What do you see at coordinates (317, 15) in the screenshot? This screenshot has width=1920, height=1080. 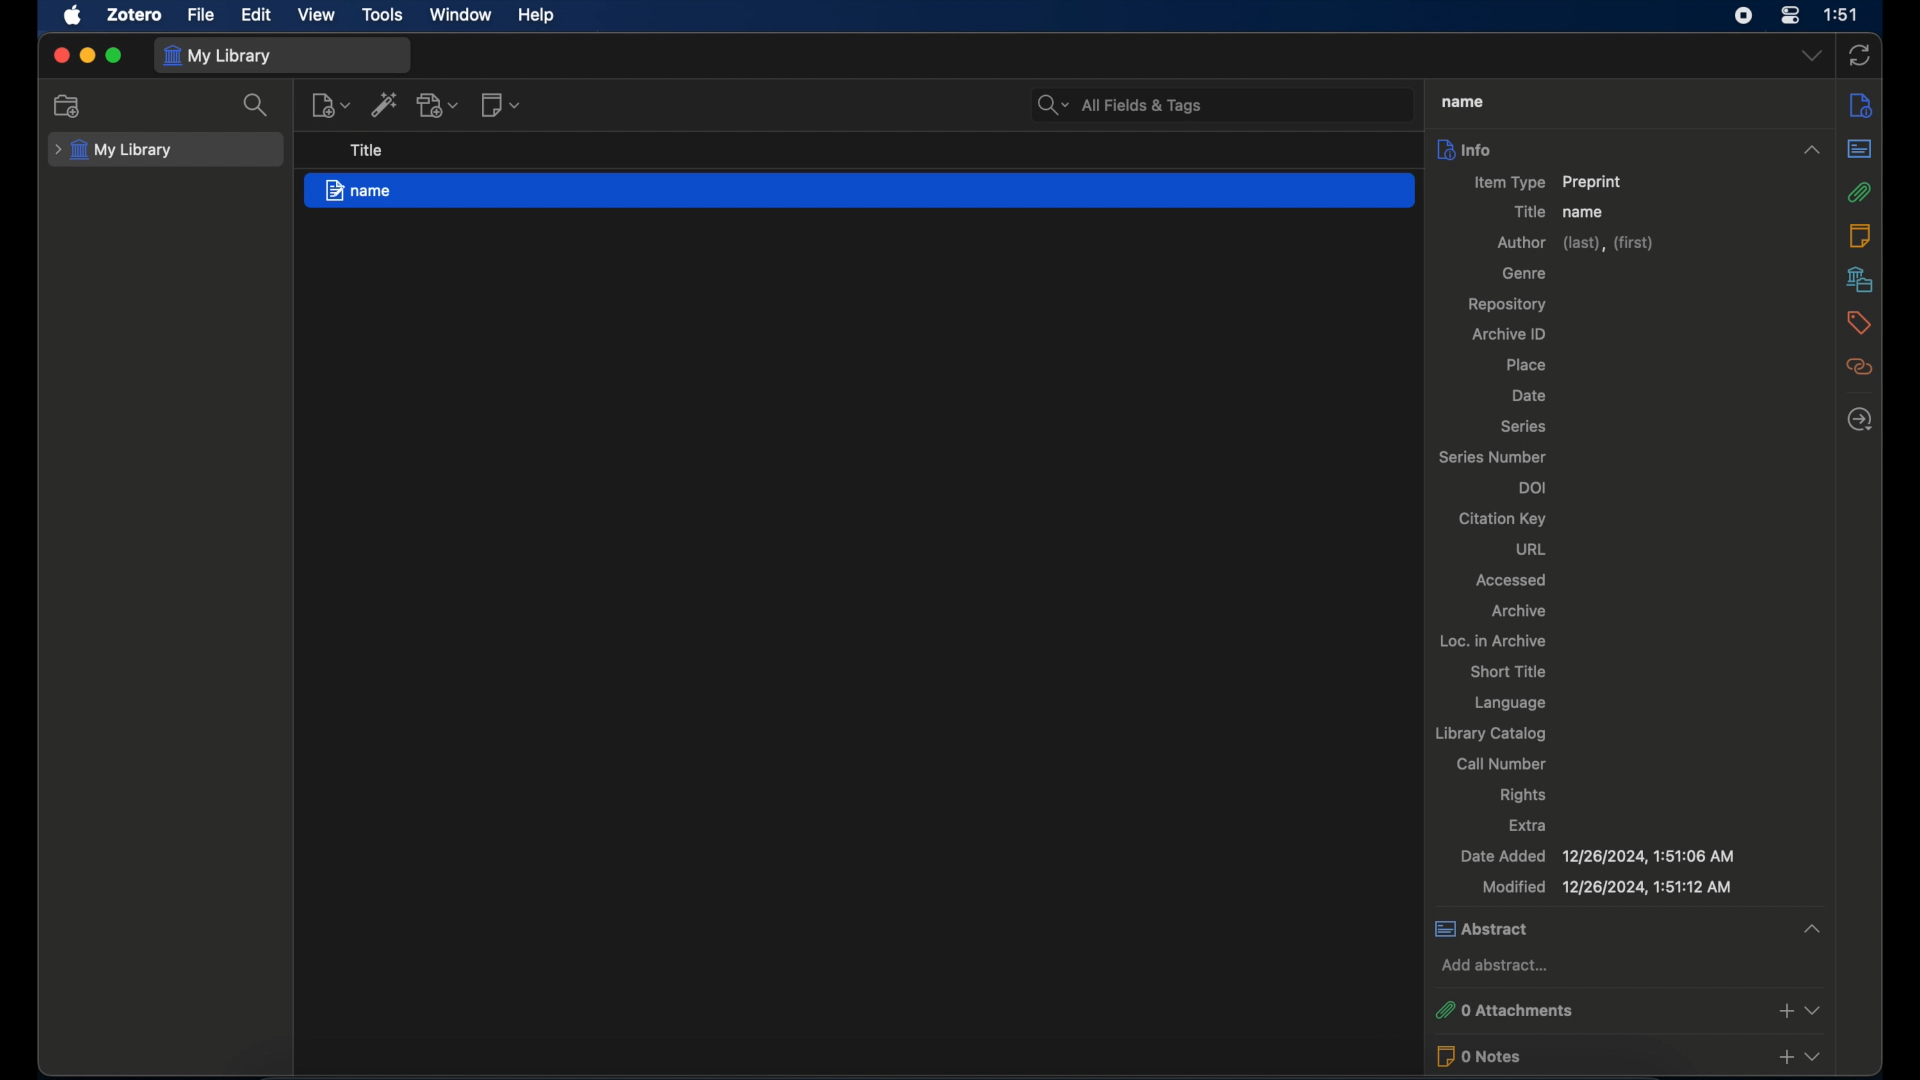 I see `view` at bounding box center [317, 15].